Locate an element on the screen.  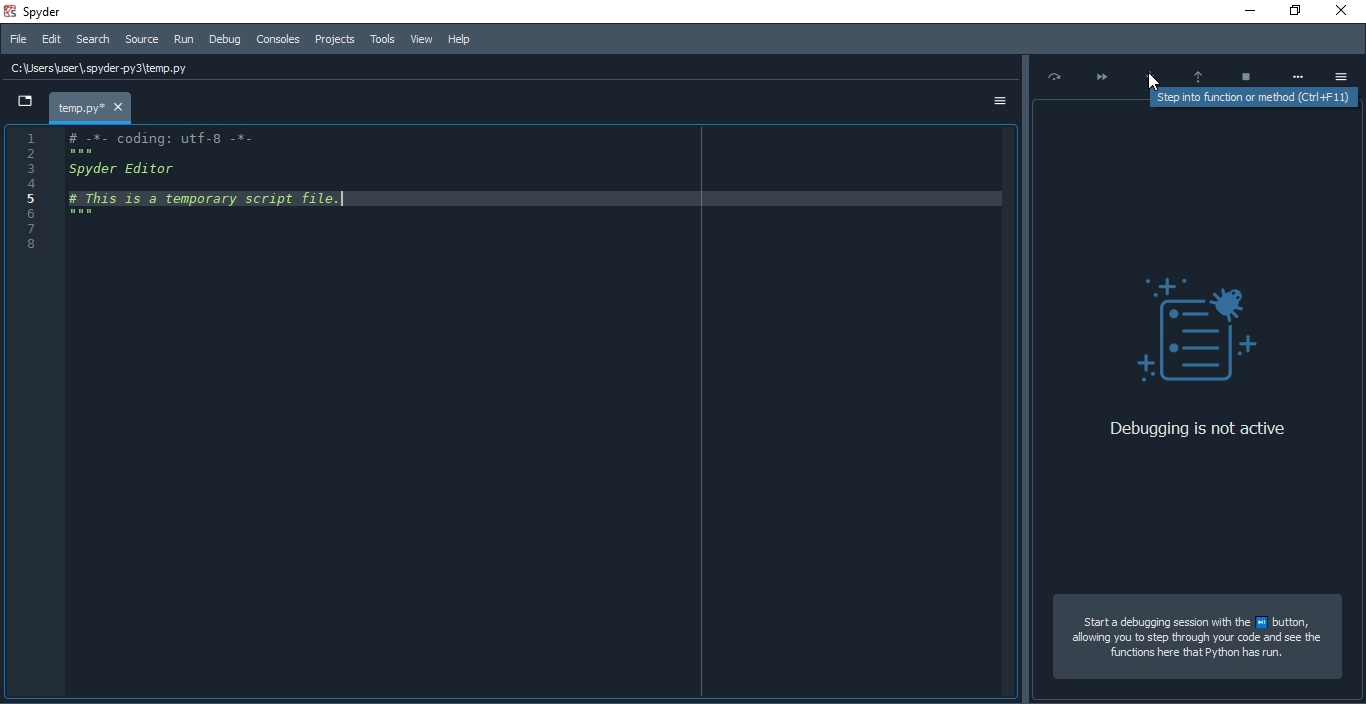
Debug is located at coordinates (226, 38).